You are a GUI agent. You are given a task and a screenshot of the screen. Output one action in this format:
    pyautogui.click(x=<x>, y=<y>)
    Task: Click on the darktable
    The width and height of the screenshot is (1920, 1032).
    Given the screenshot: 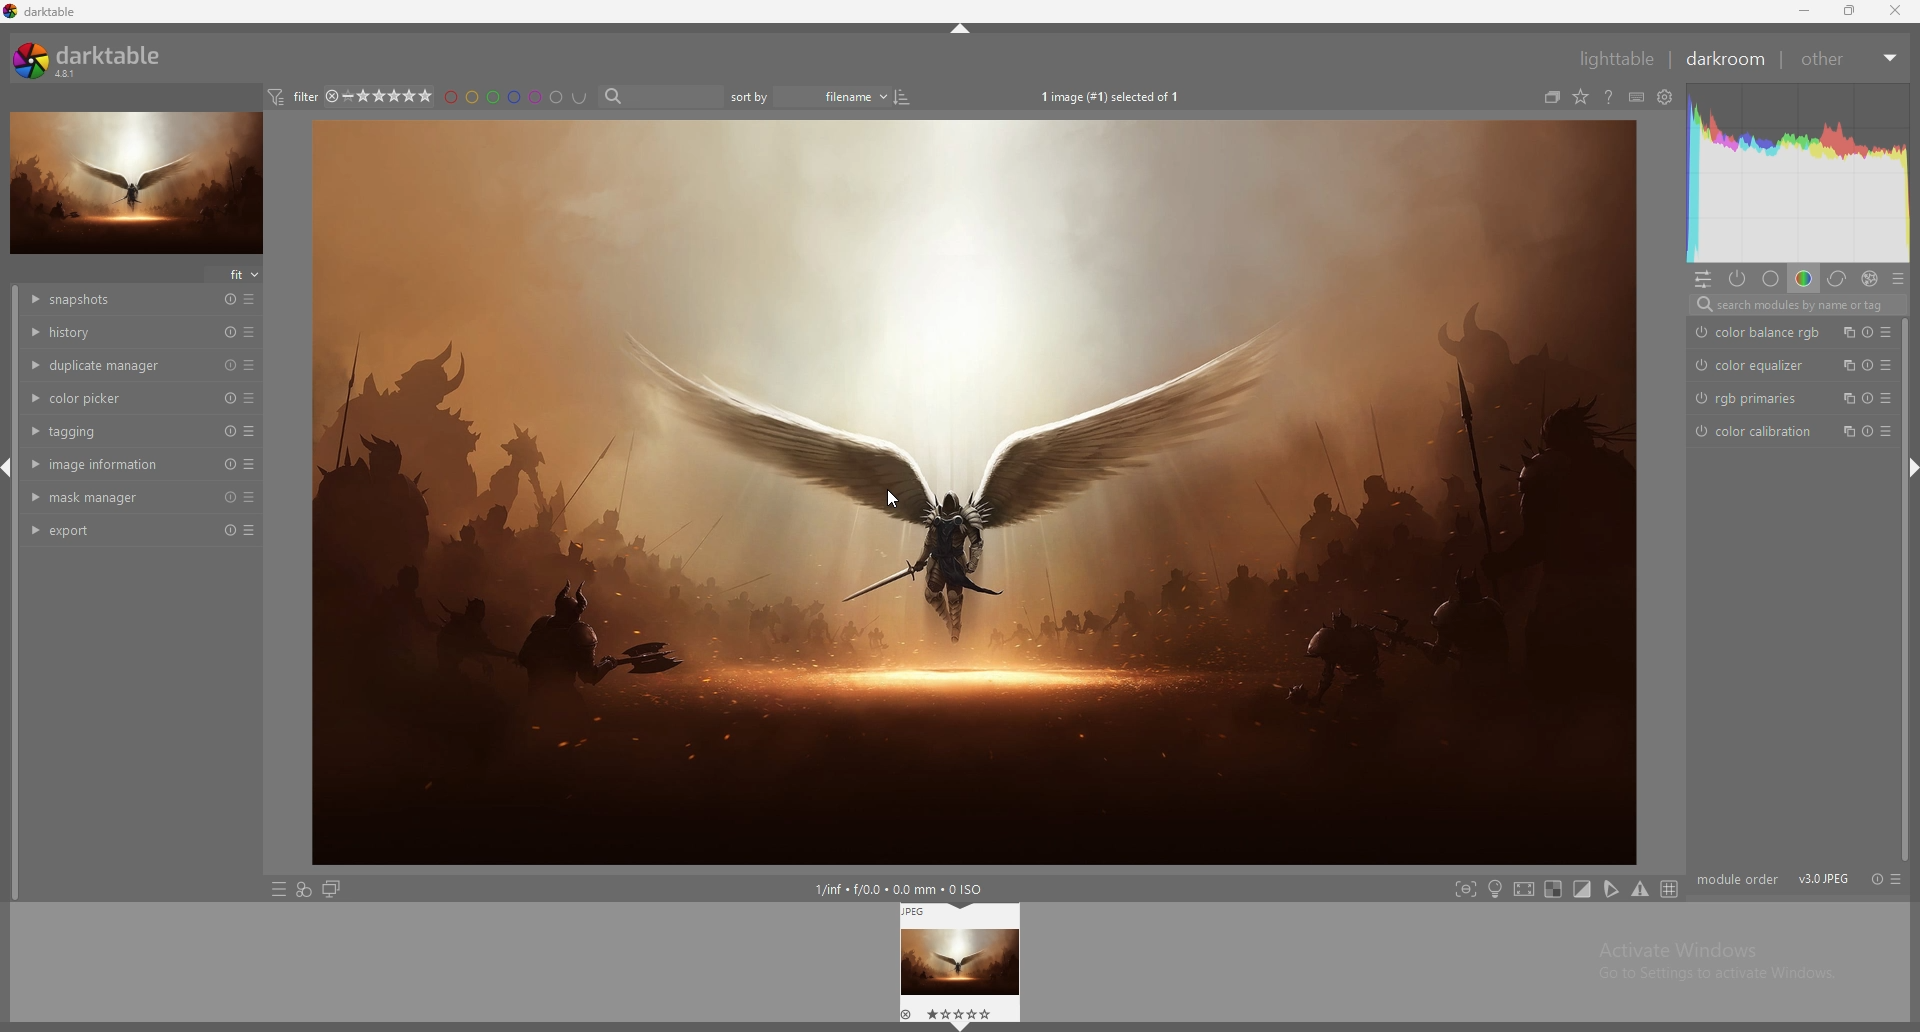 What is the action you would take?
    pyautogui.click(x=42, y=11)
    